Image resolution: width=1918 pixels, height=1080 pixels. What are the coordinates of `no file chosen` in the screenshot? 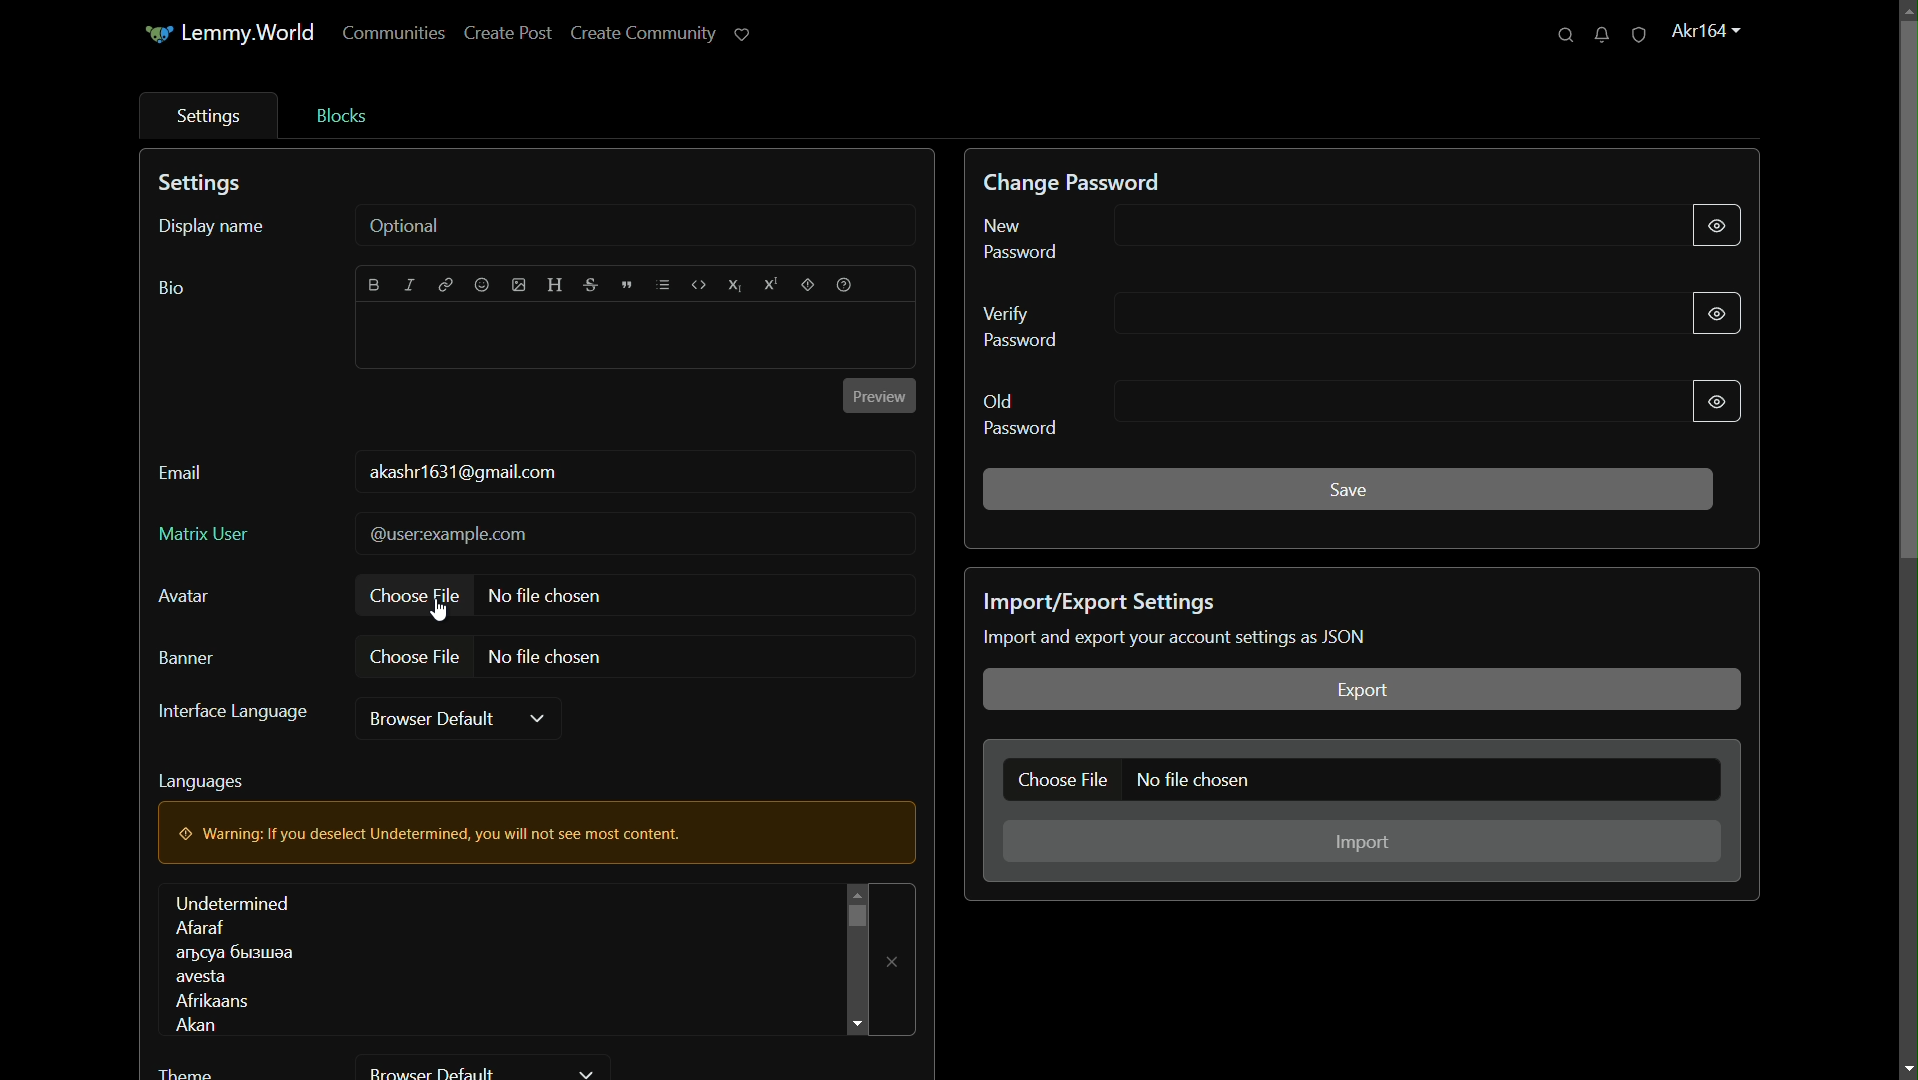 It's located at (1198, 781).